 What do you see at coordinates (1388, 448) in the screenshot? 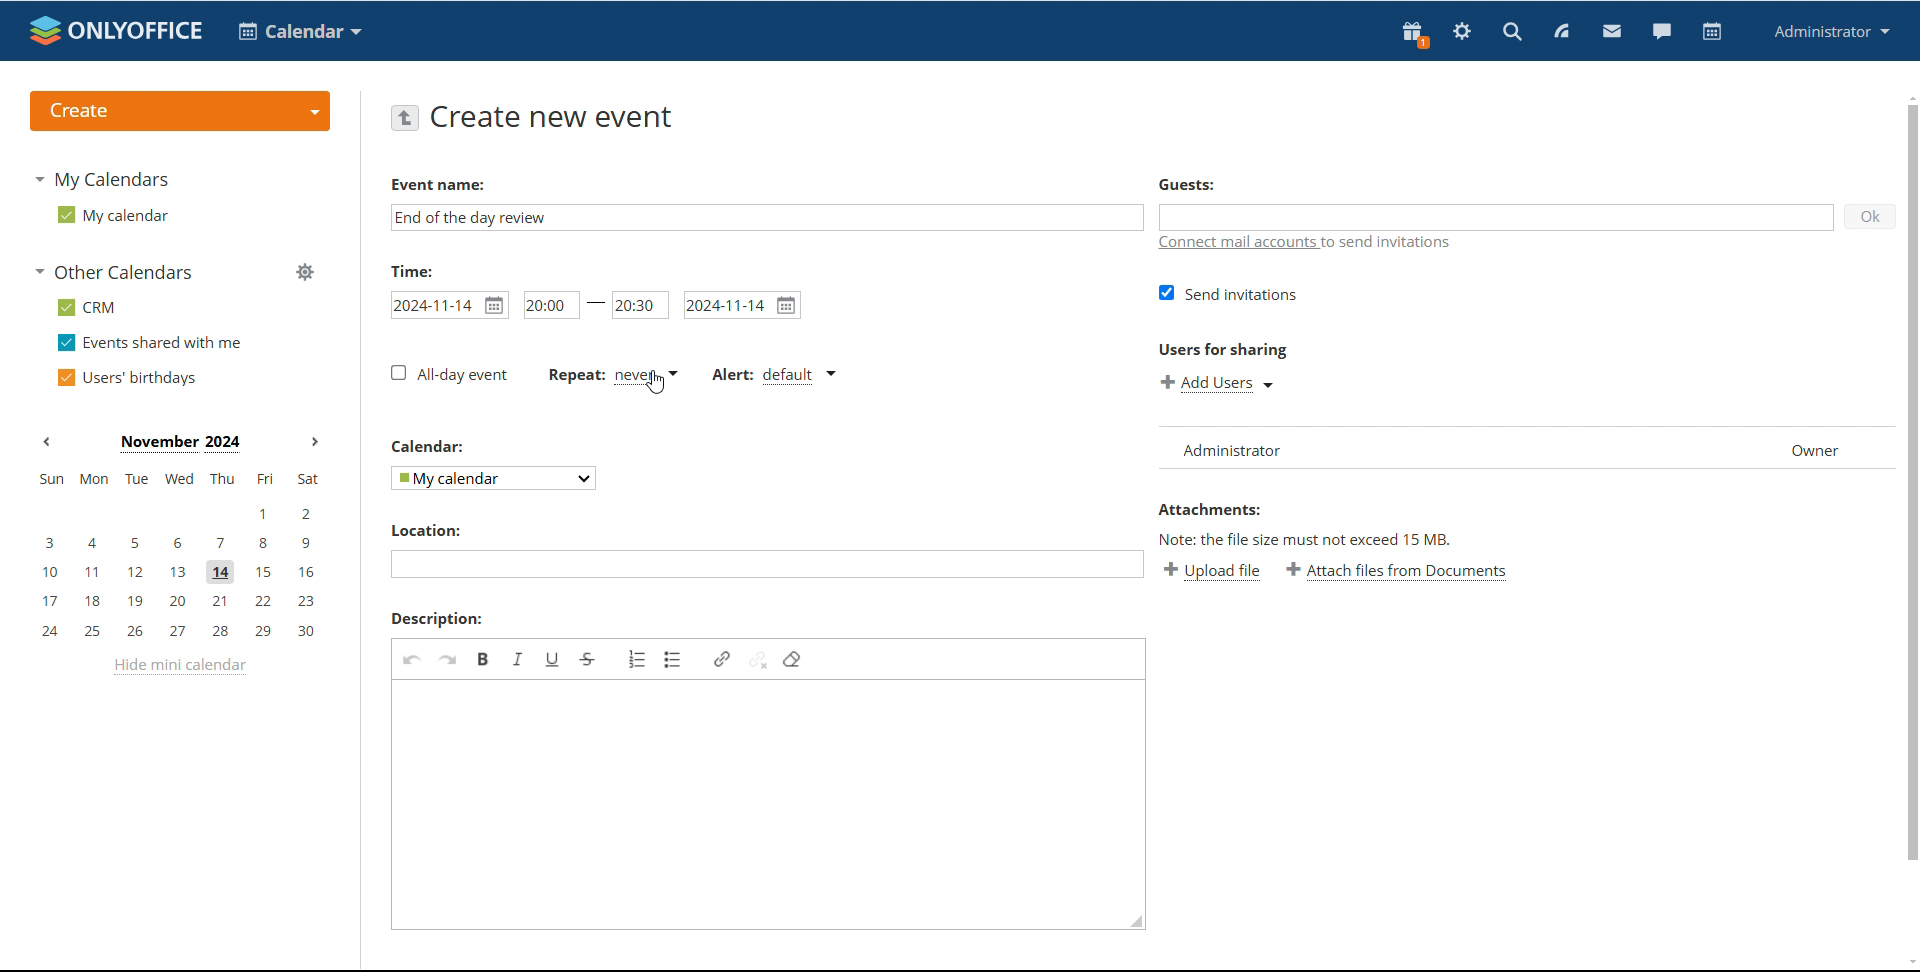
I see `list of users` at bounding box center [1388, 448].